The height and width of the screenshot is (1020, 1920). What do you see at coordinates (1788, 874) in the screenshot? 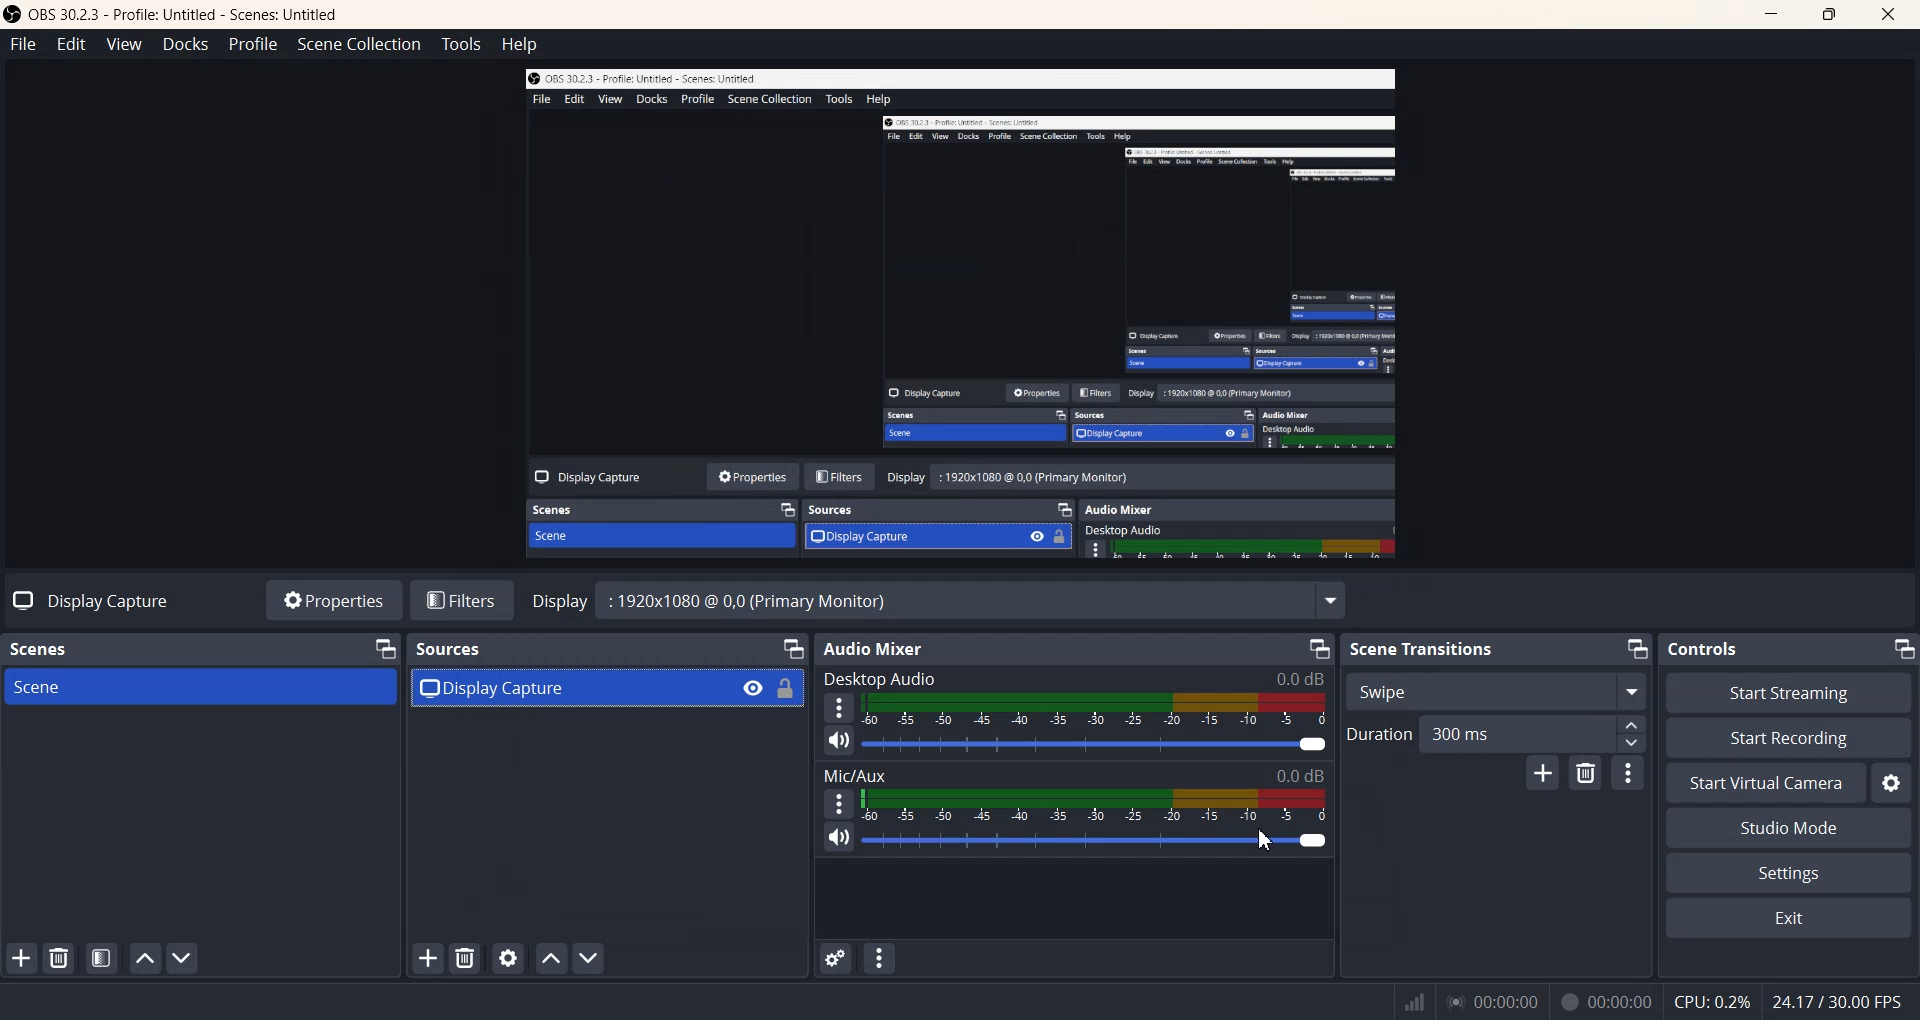
I see `Settings` at bounding box center [1788, 874].